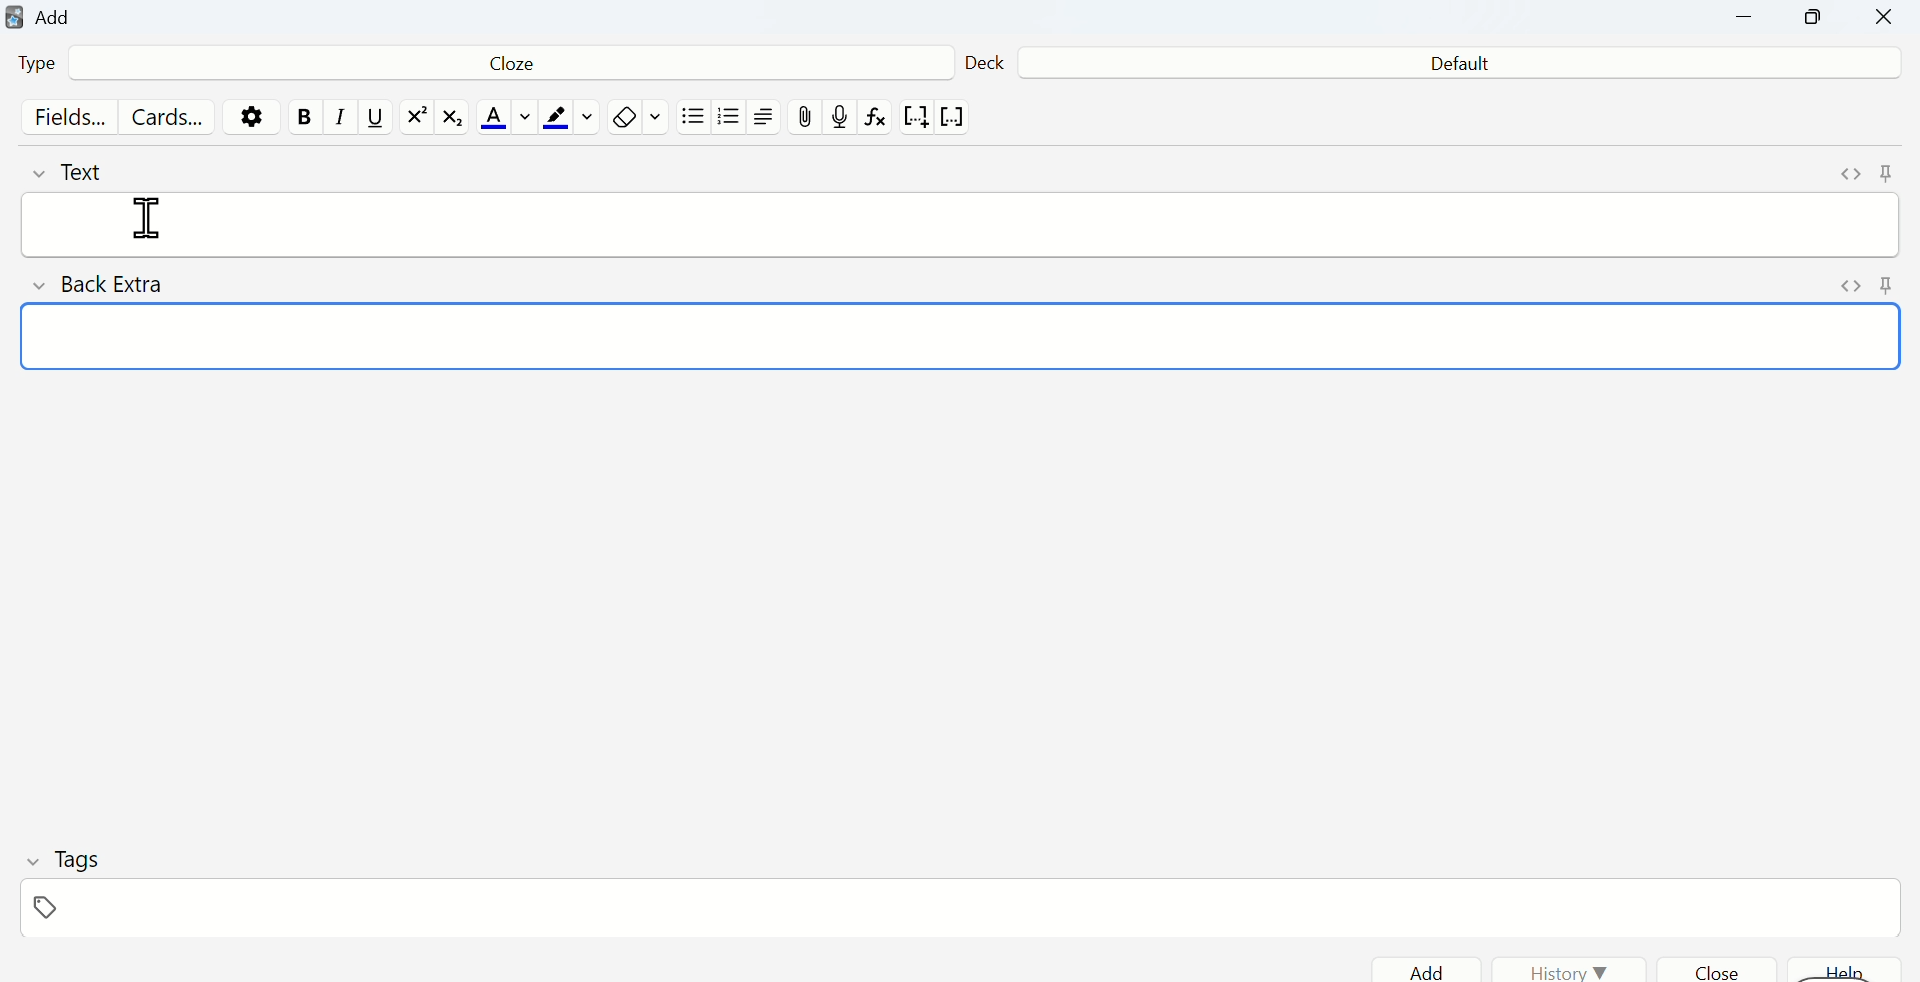 This screenshot has height=982, width=1920. Describe the element at coordinates (638, 118) in the screenshot. I see `Eraser` at that location.